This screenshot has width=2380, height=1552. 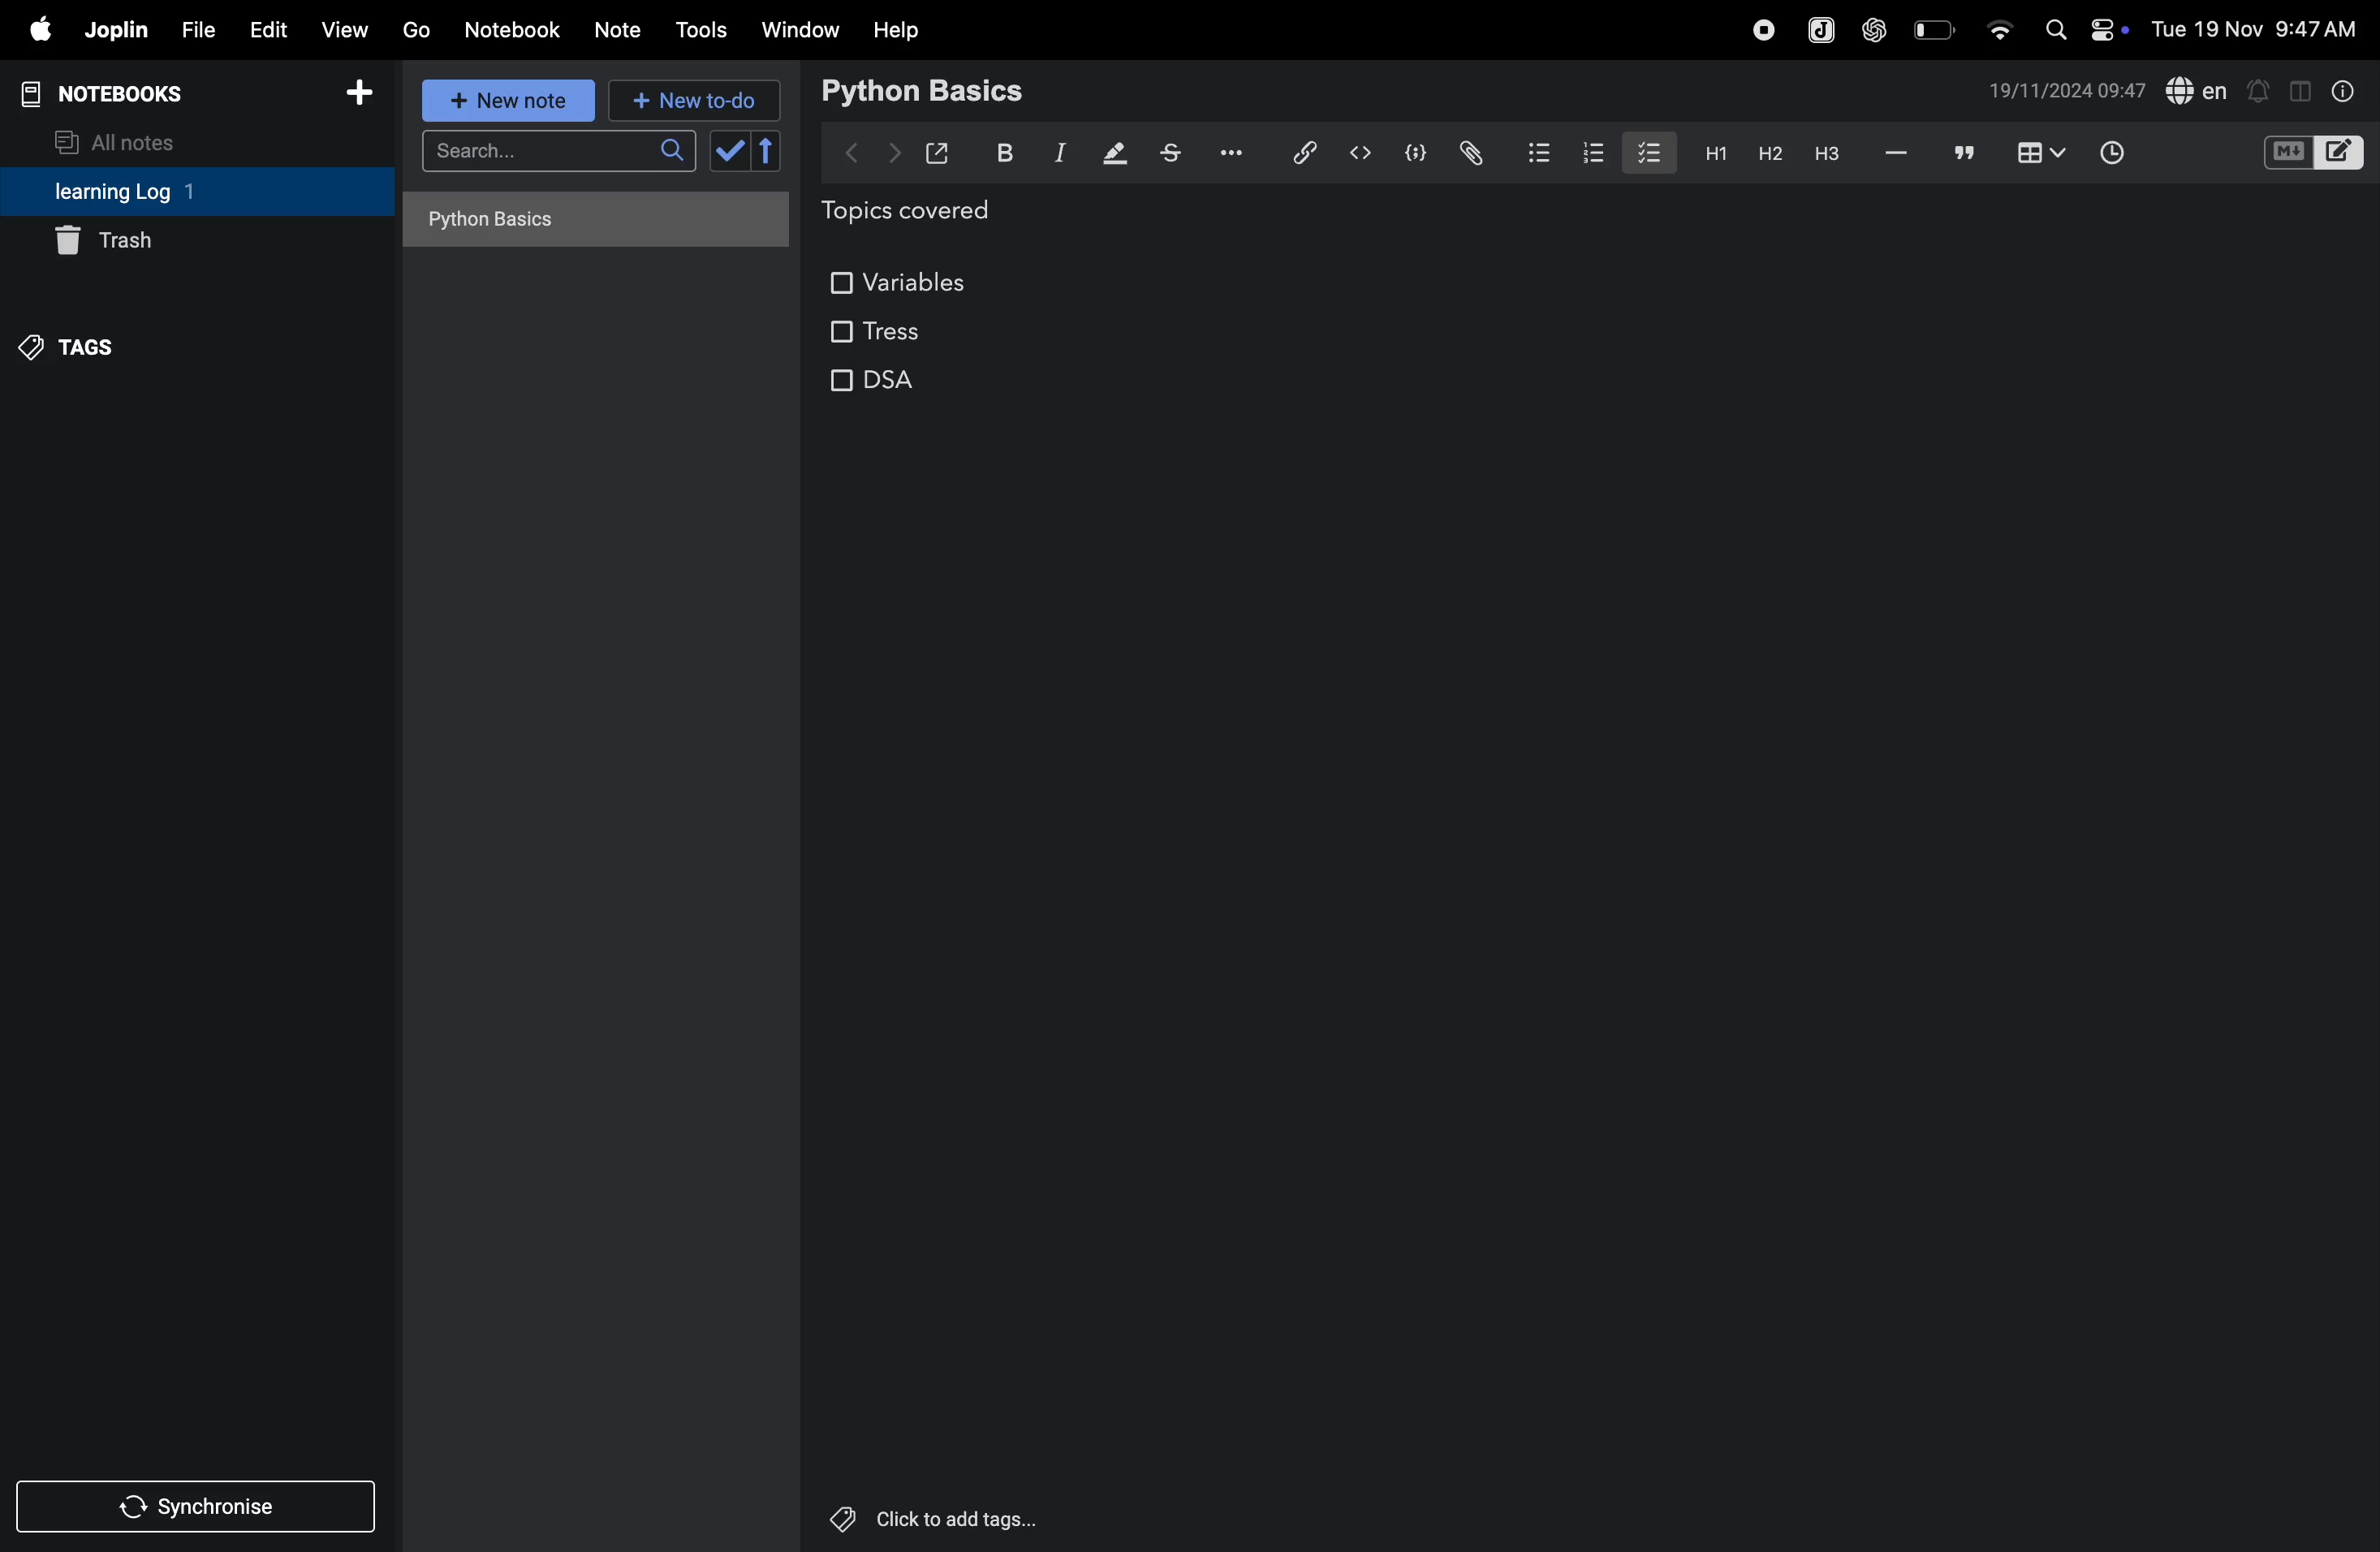 I want to click on hifen, so click(x=1897, y=154).